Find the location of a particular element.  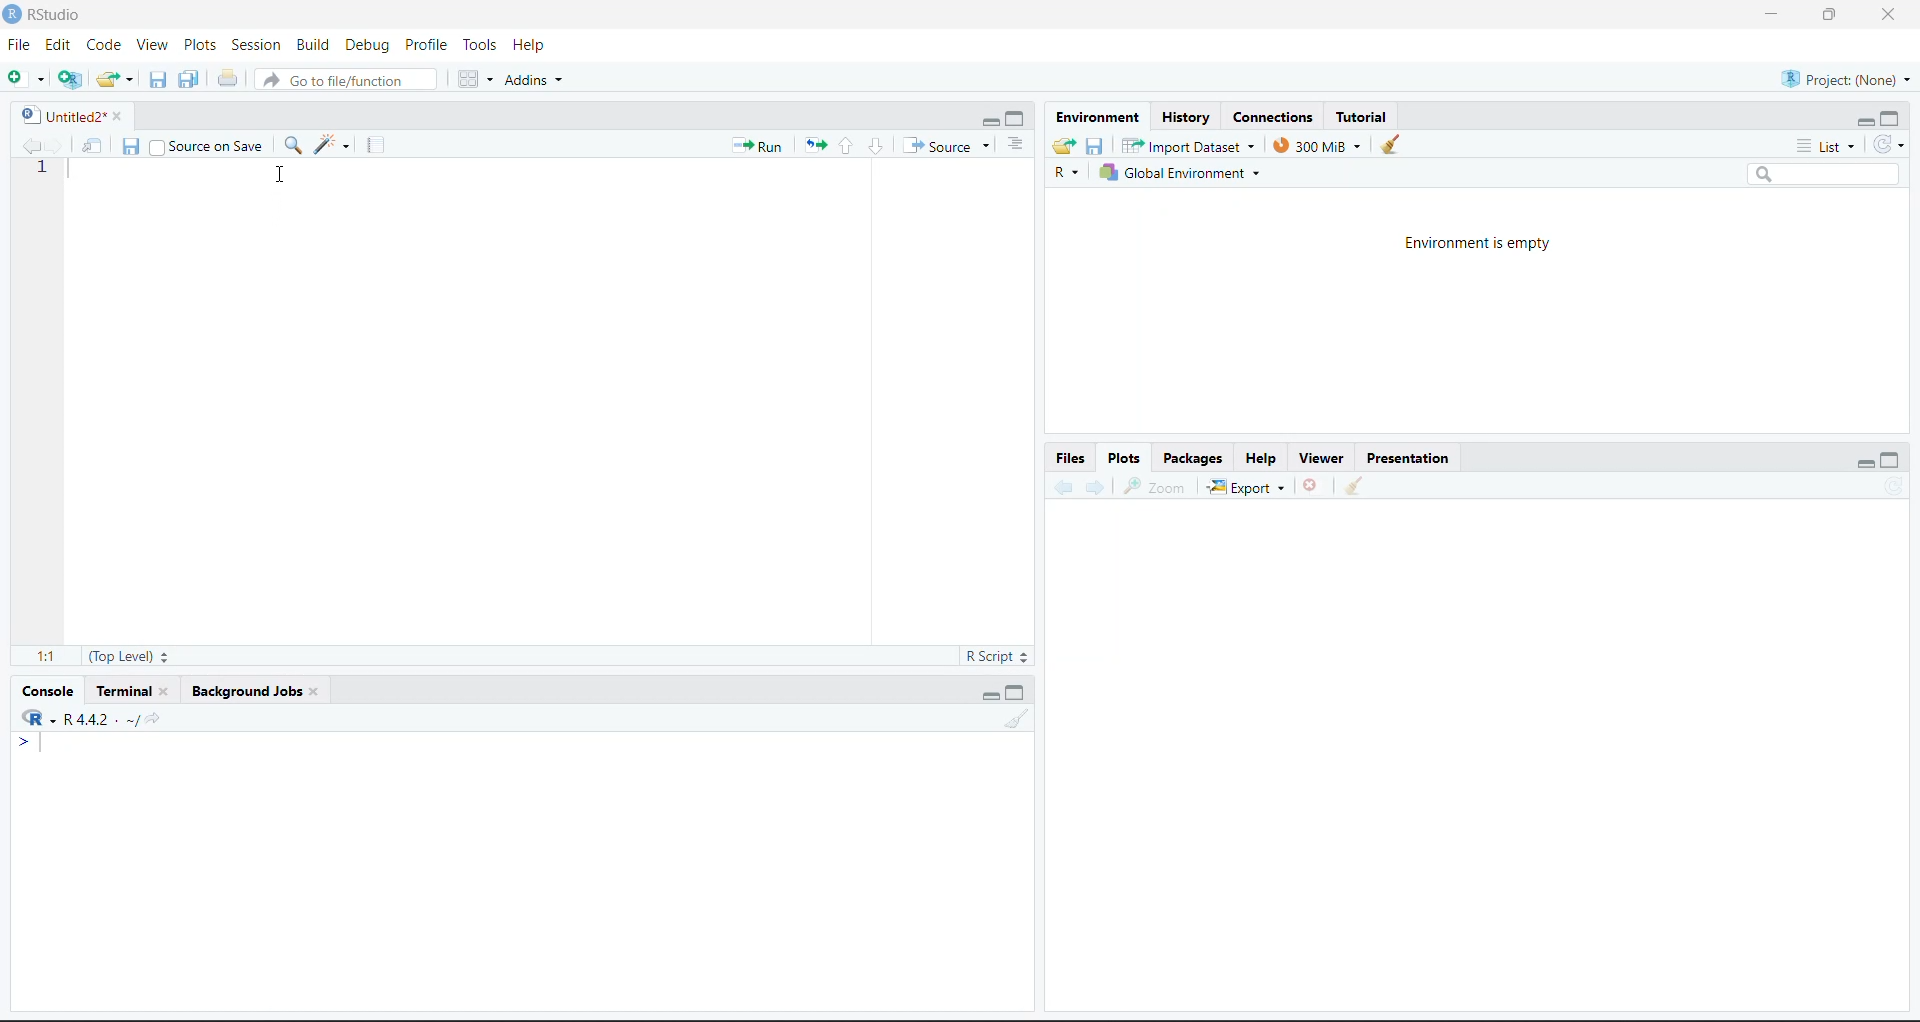

1 is located at coordinates (40, 169).